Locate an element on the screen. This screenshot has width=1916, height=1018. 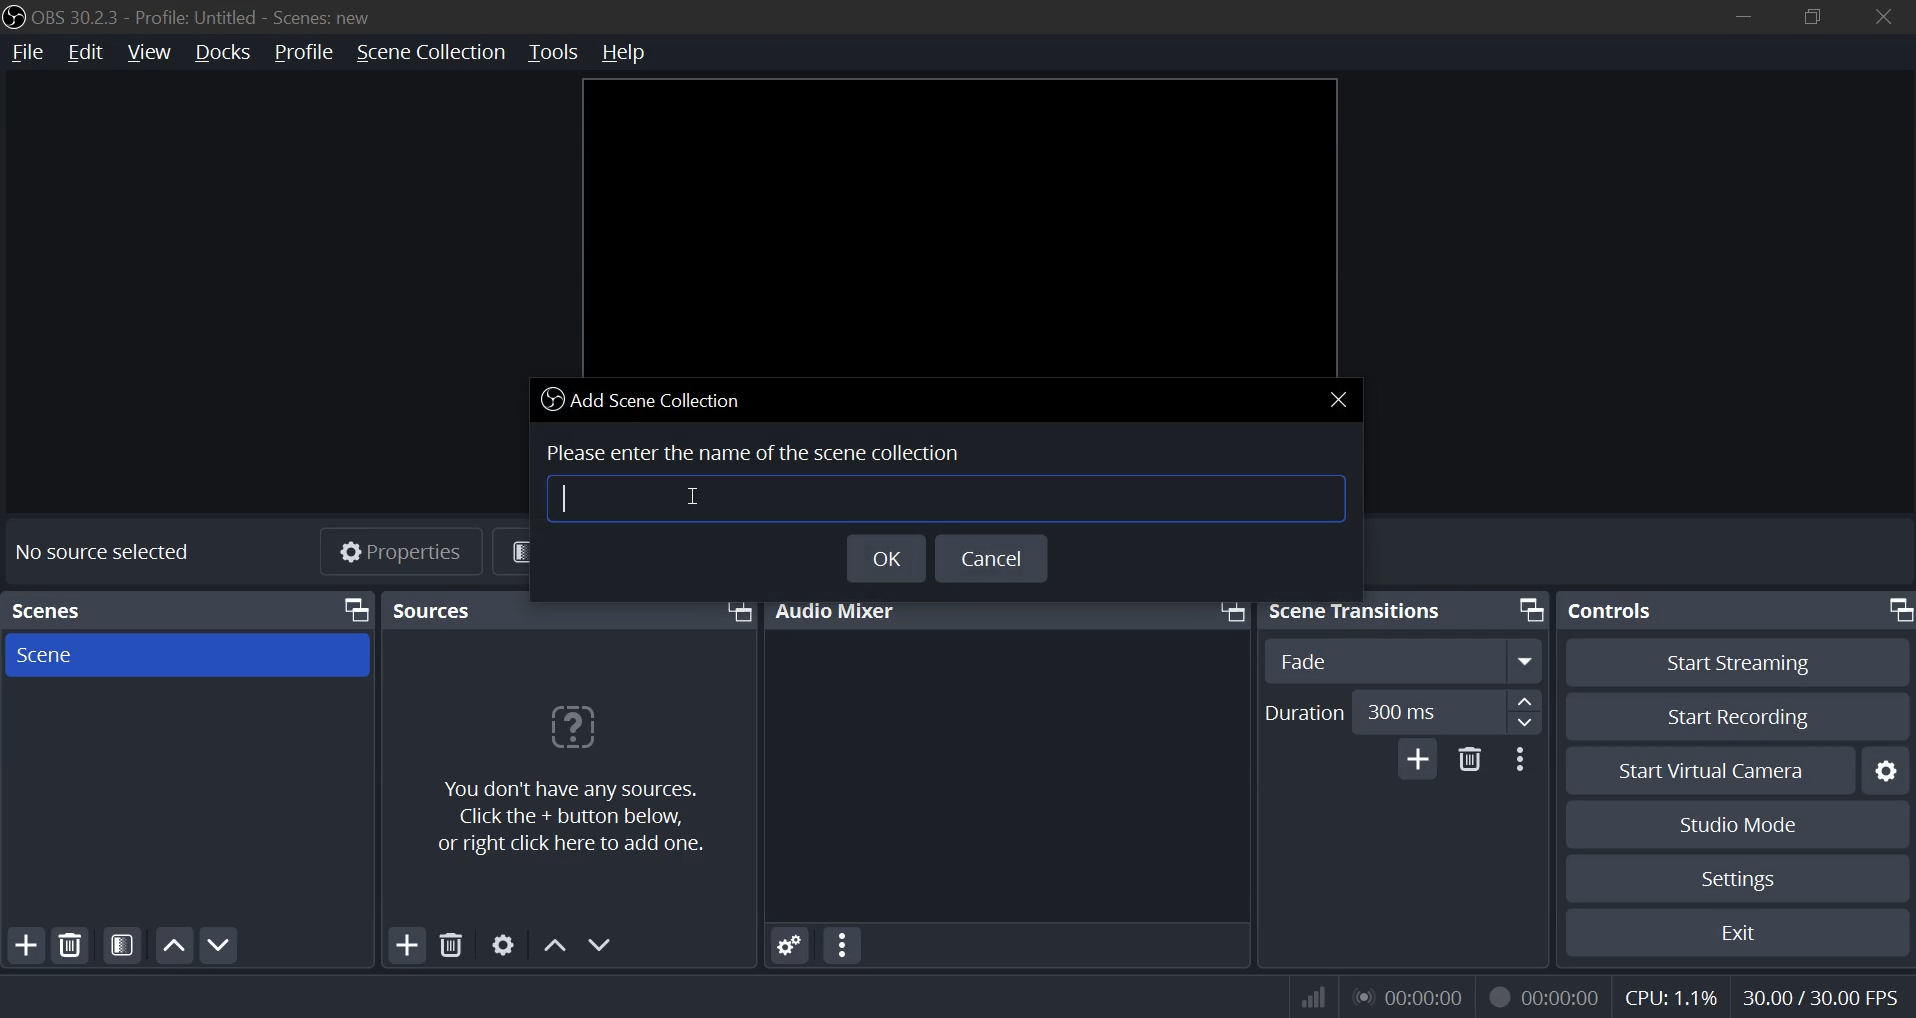
Scenes is located at coordinates (66, 606).